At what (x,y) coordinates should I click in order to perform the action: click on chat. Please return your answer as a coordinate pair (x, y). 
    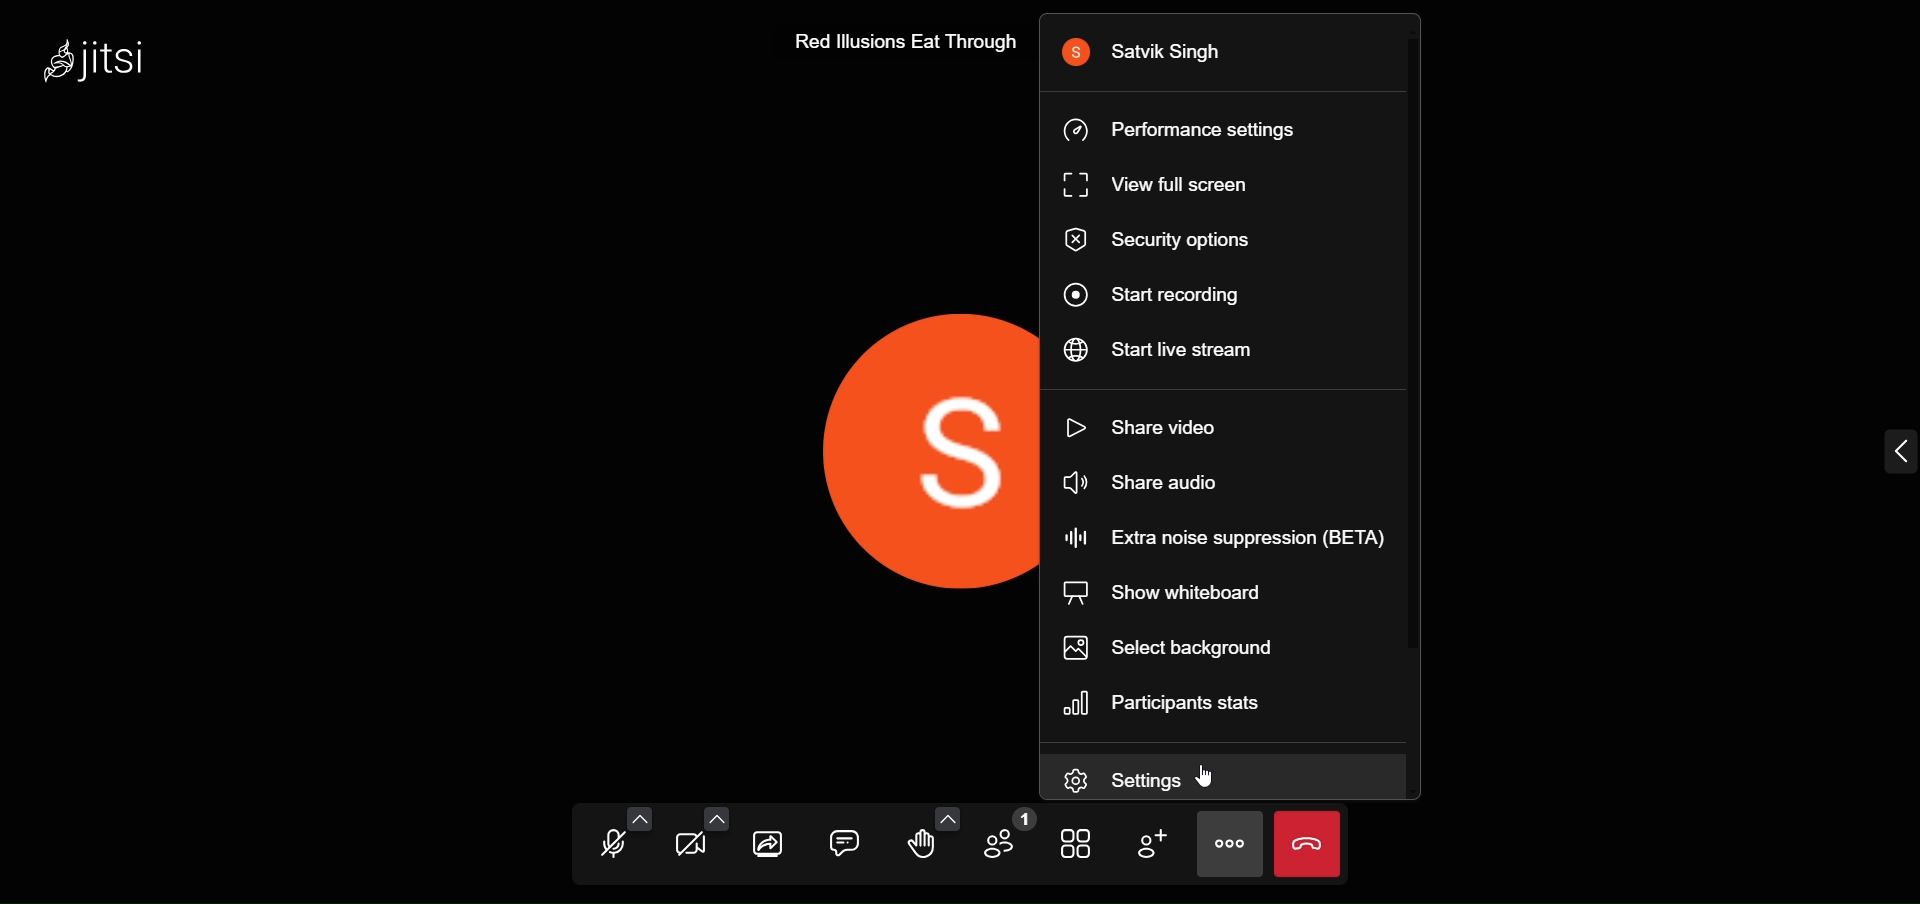
    Looking at the image, I should click on (845, 838).